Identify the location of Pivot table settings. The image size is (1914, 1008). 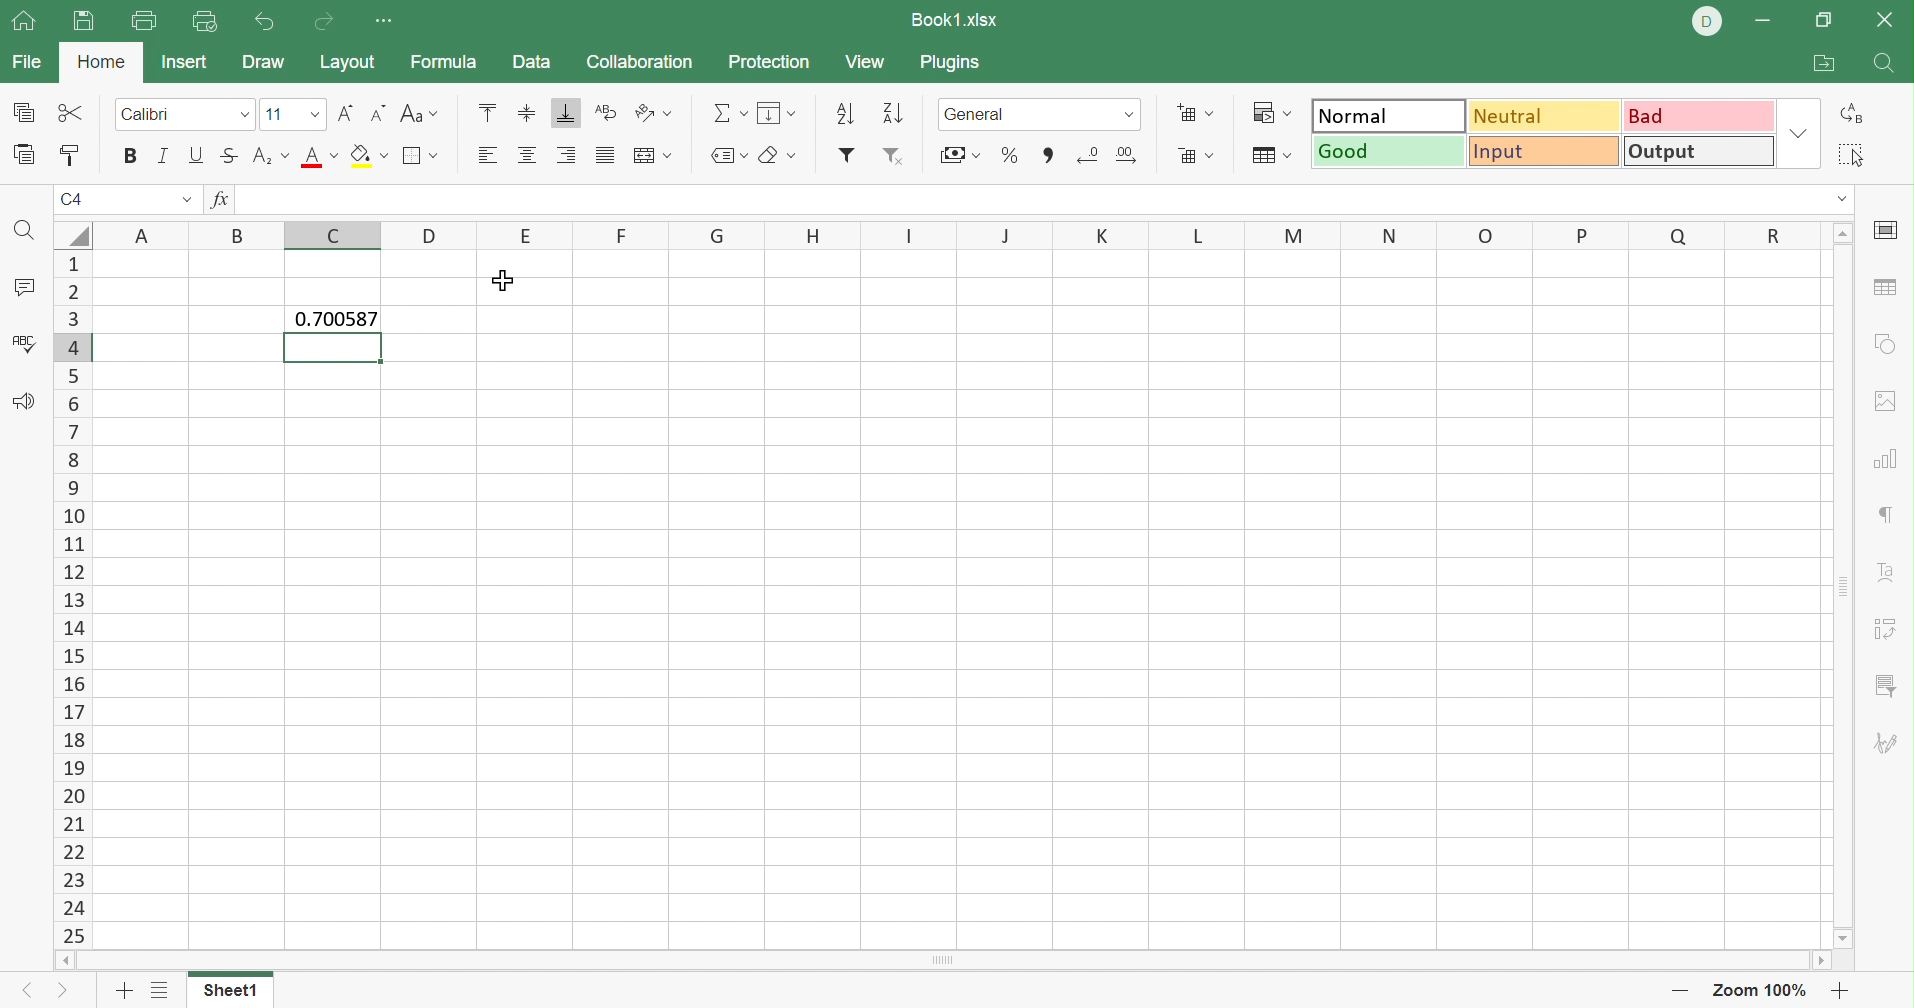
(1888, 628).